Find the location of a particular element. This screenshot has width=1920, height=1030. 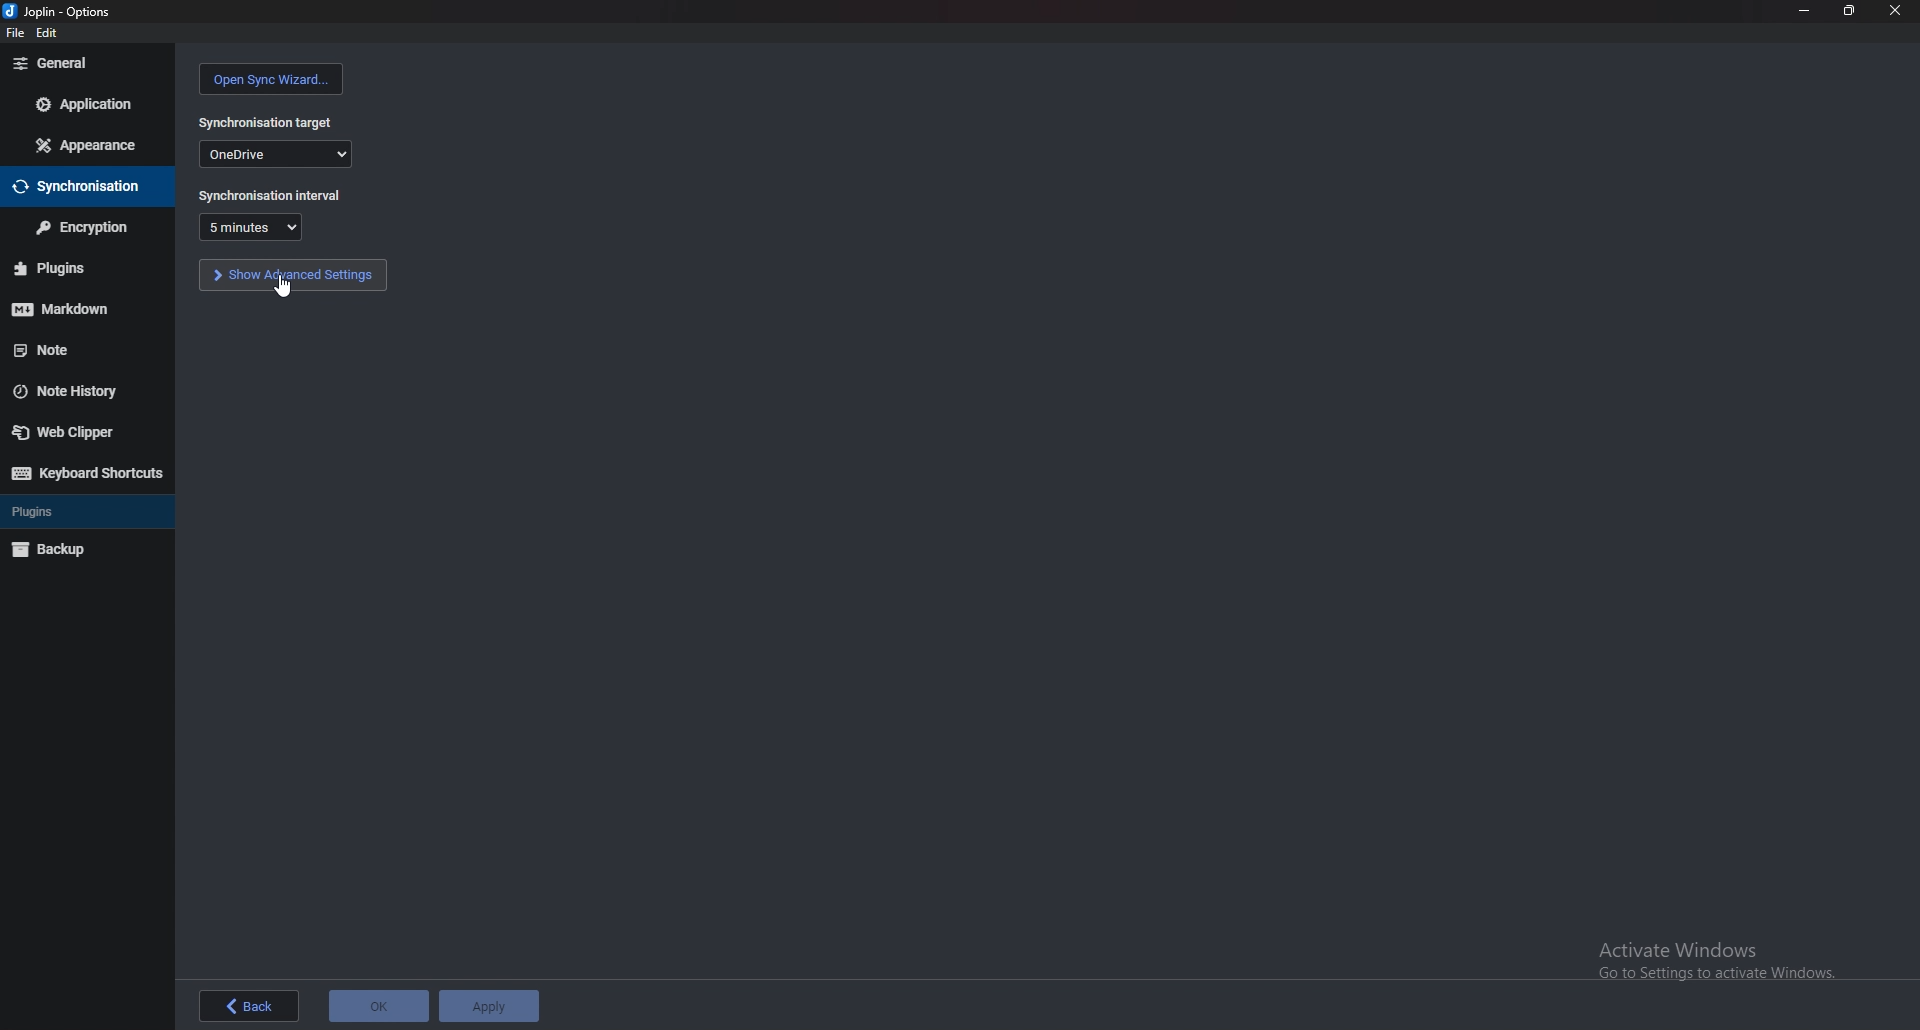

application is located at coordinates (87, 106).